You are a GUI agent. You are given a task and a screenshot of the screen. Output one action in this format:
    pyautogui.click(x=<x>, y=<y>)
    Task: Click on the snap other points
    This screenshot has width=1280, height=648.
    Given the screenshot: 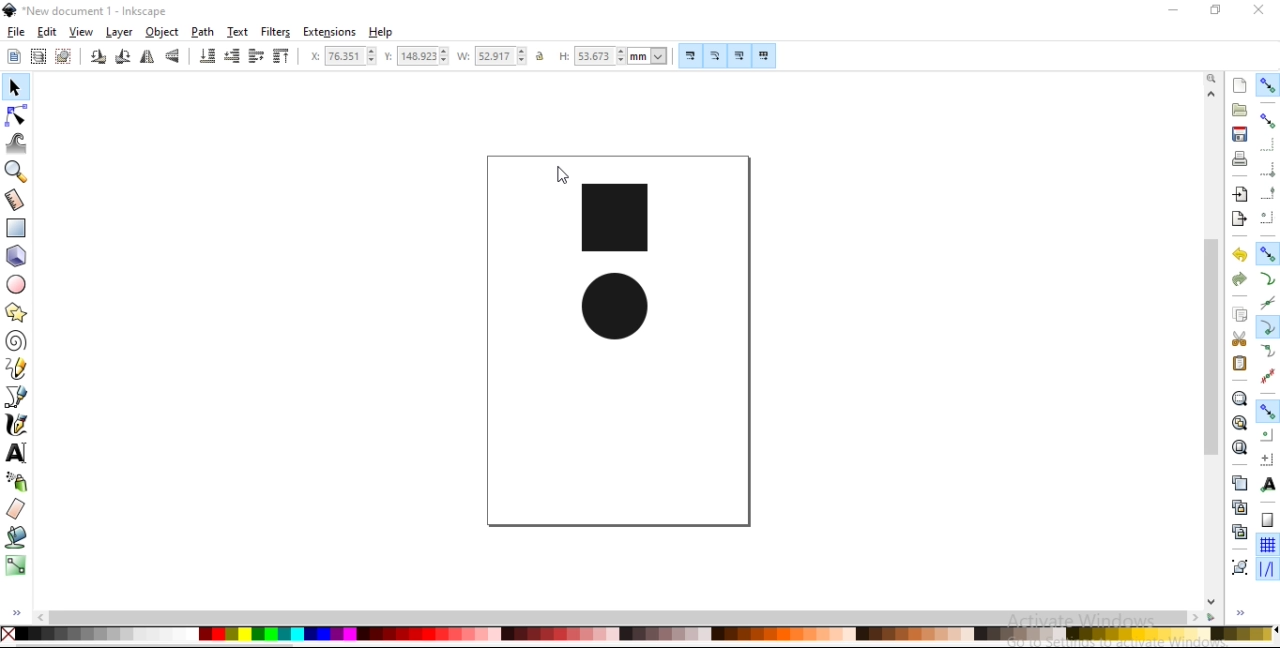 What is the action you would take?
    pyautogui.click(x=1268, y=411)
    